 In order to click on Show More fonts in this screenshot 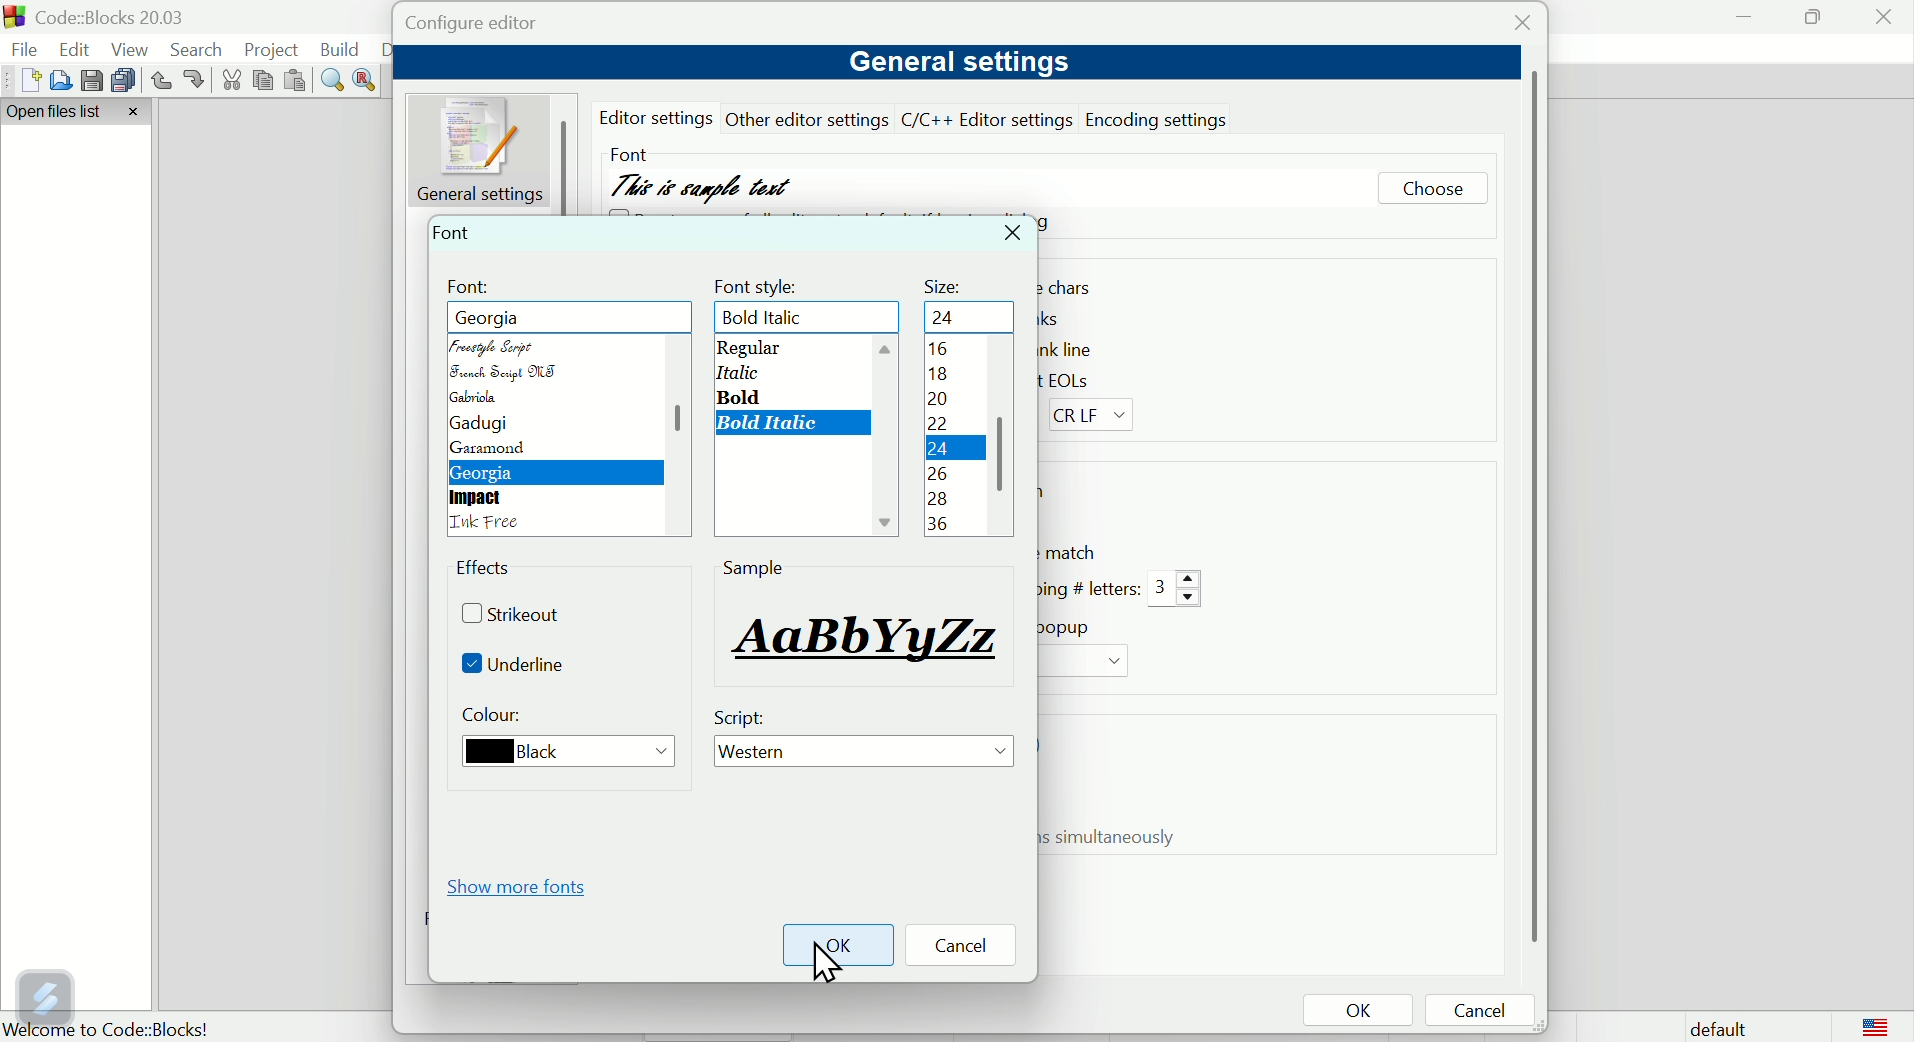, I will do `click(523, 886)`.